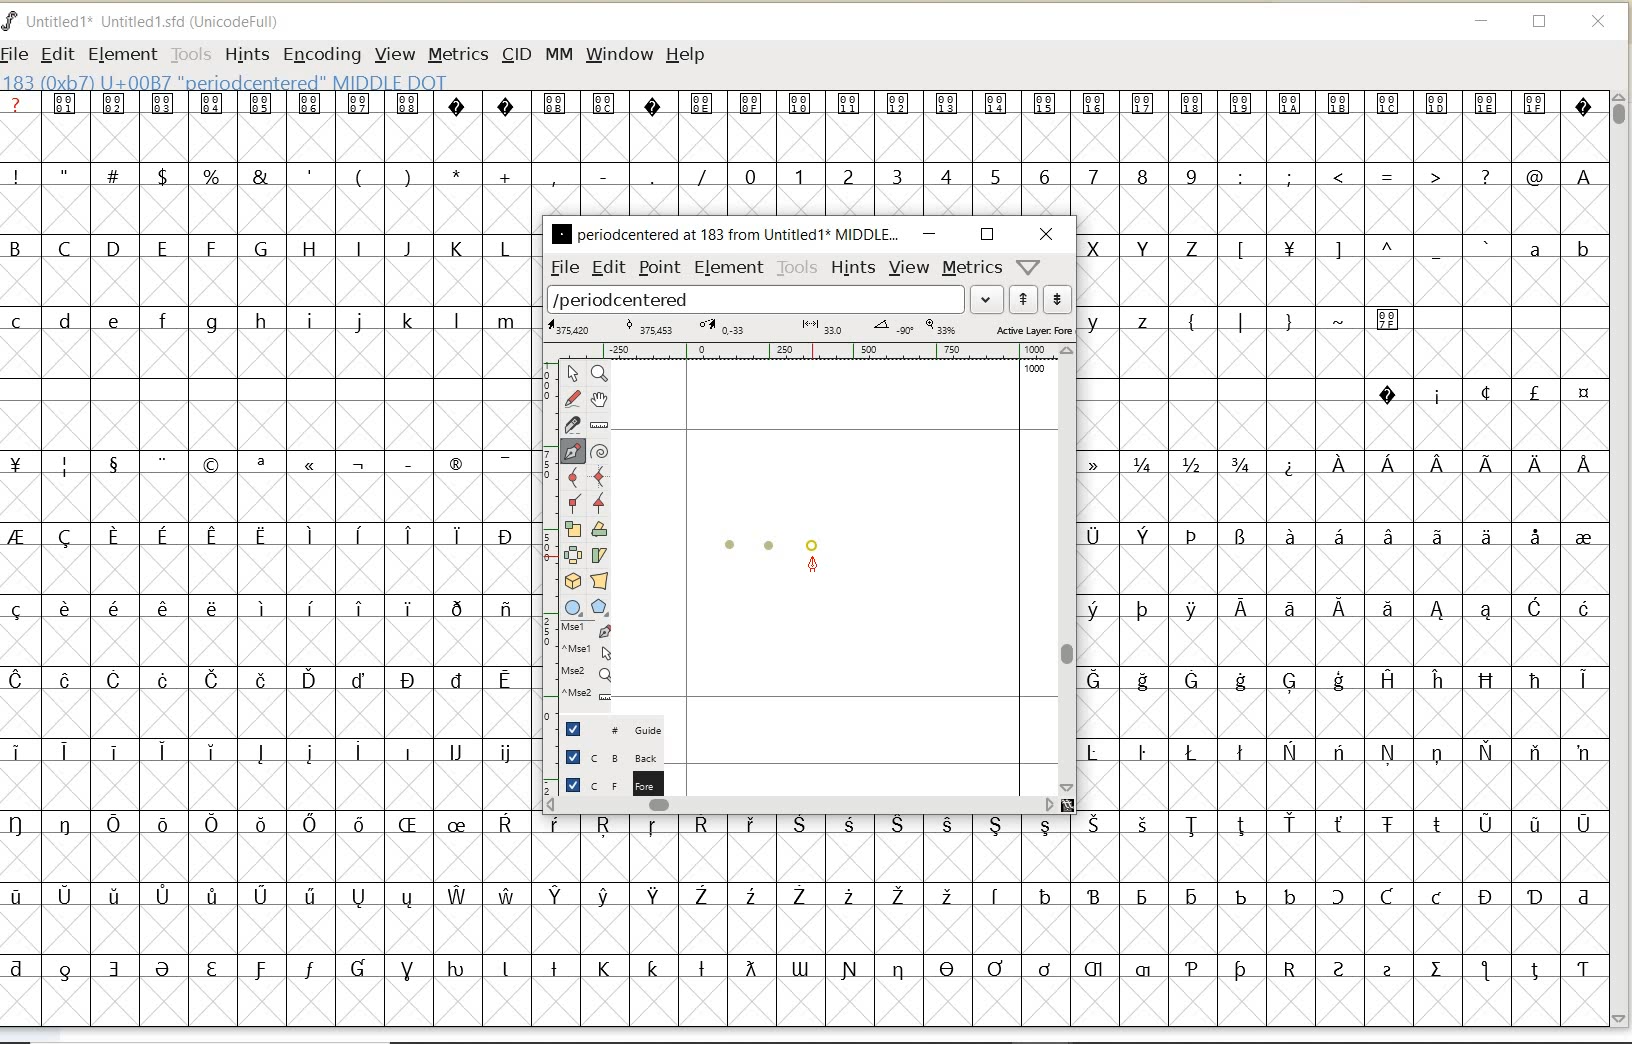 Image resolution: width=1632 pixels, height=1044 pixels. I want to click on special characters, so click(1318, 328).